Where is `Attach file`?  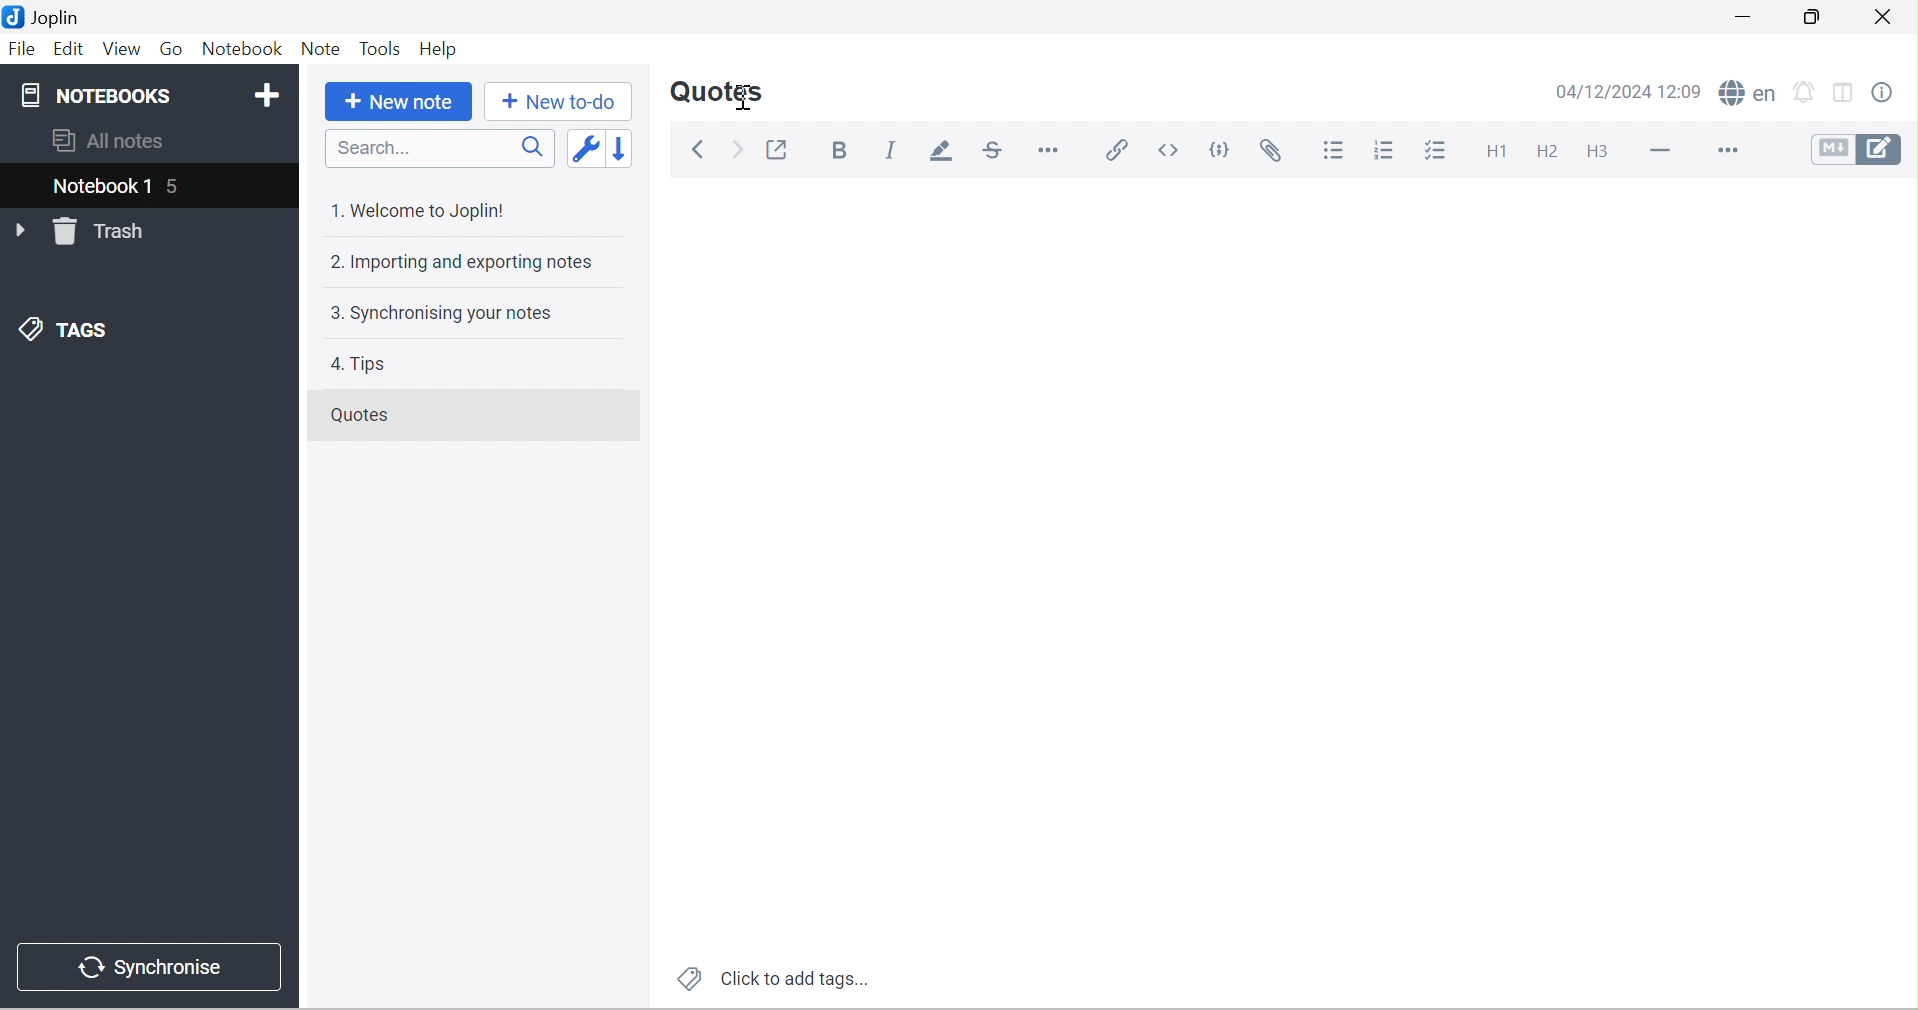 Attach file is located at coordinates (1282, 151).